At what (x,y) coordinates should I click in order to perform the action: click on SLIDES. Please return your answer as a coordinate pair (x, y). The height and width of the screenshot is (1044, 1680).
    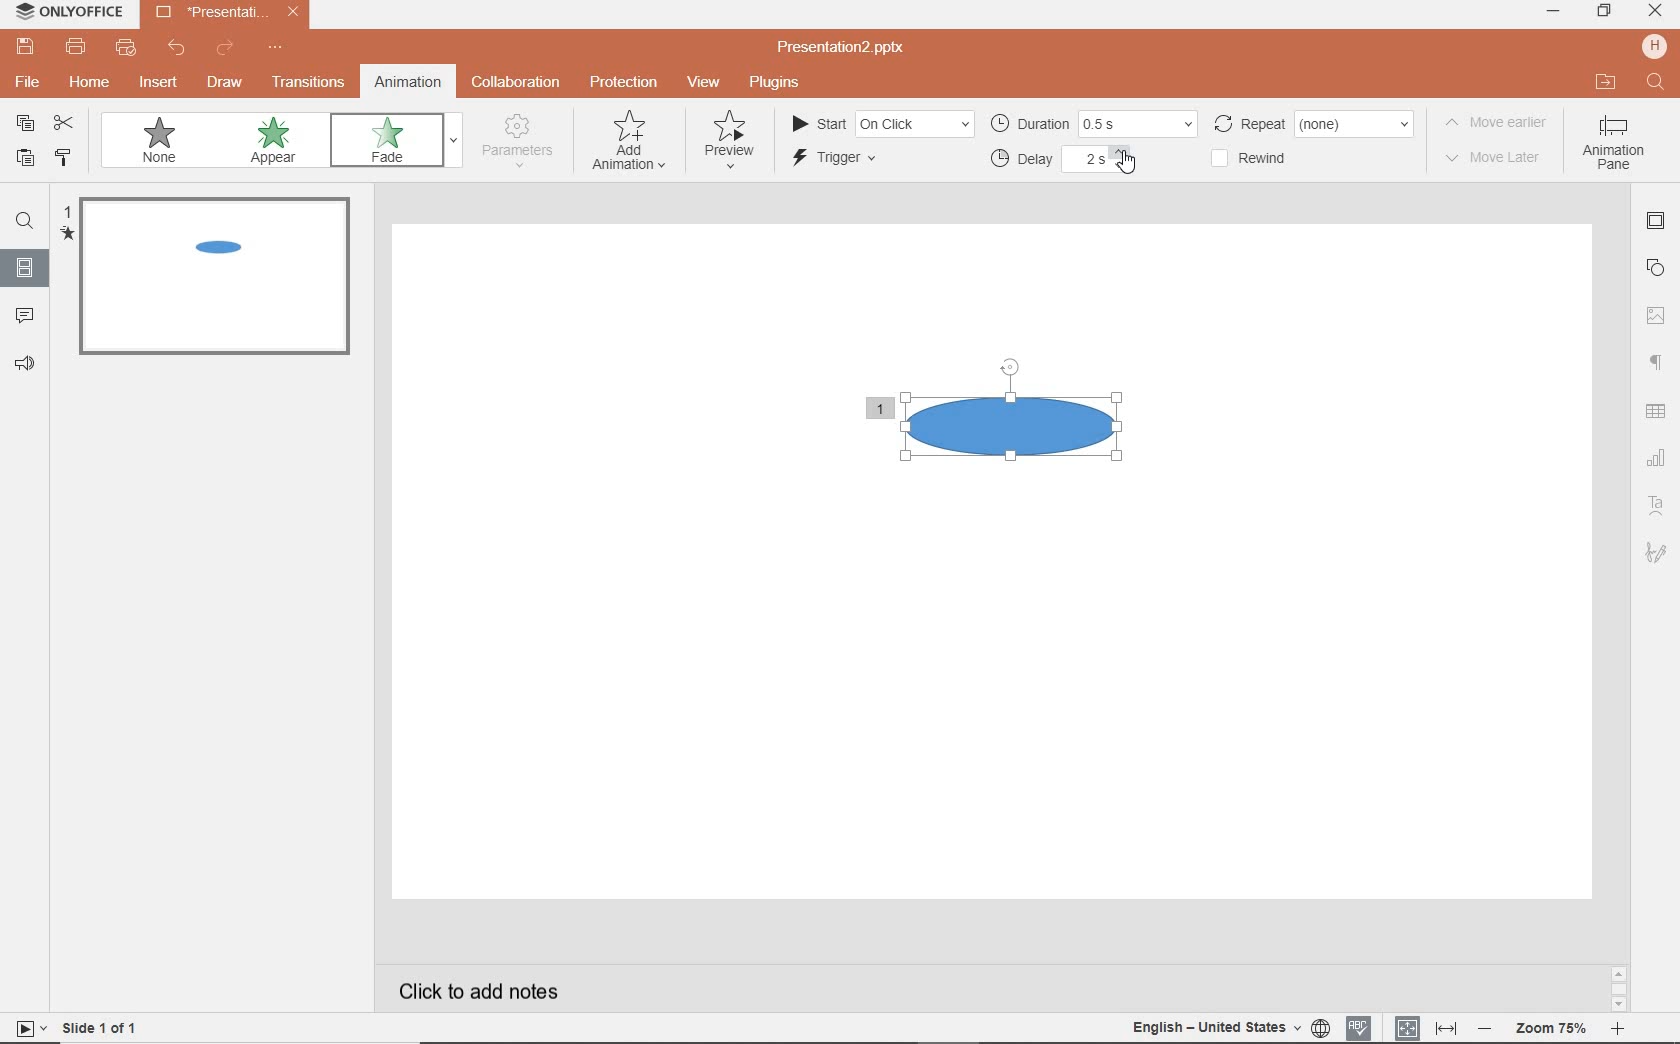
    Looking at the image, I should click on (24, 273).